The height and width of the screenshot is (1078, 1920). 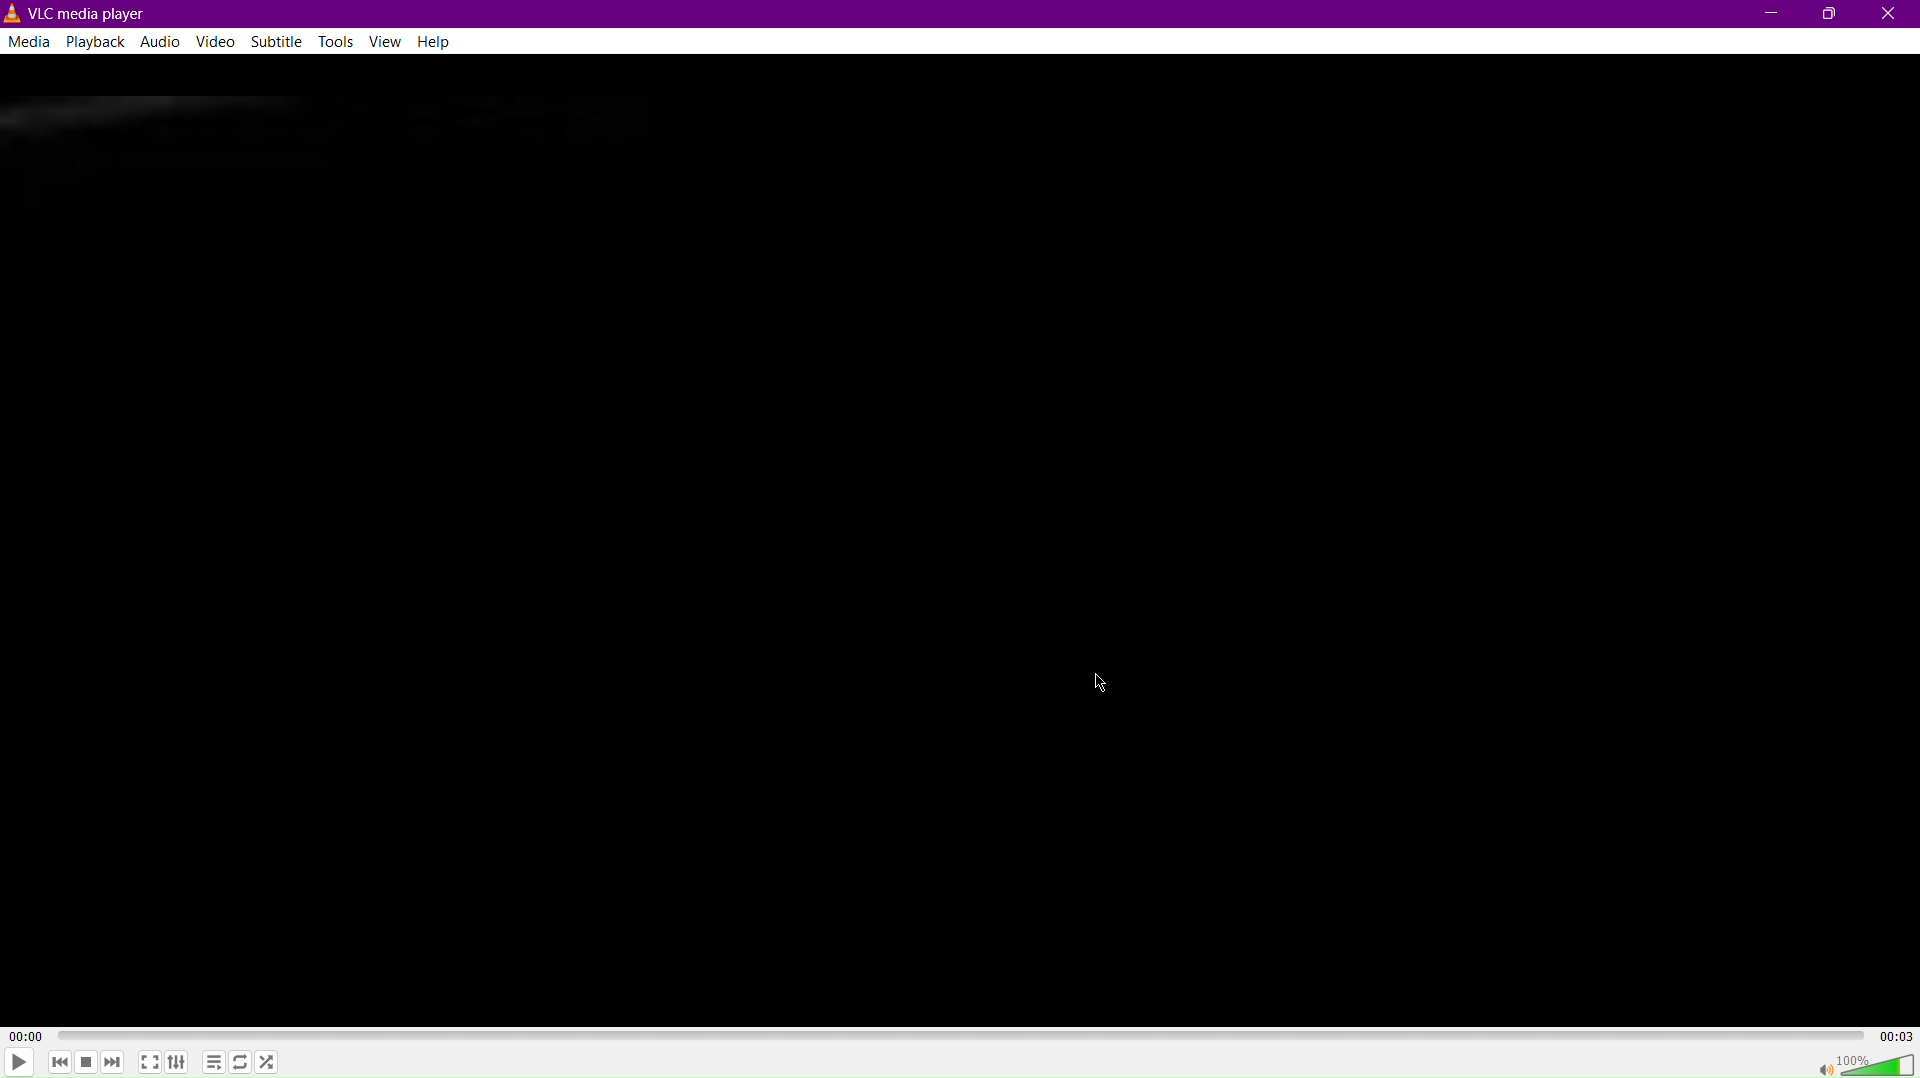 I want to click on Extended Settings, so click(x=183, y=1061).